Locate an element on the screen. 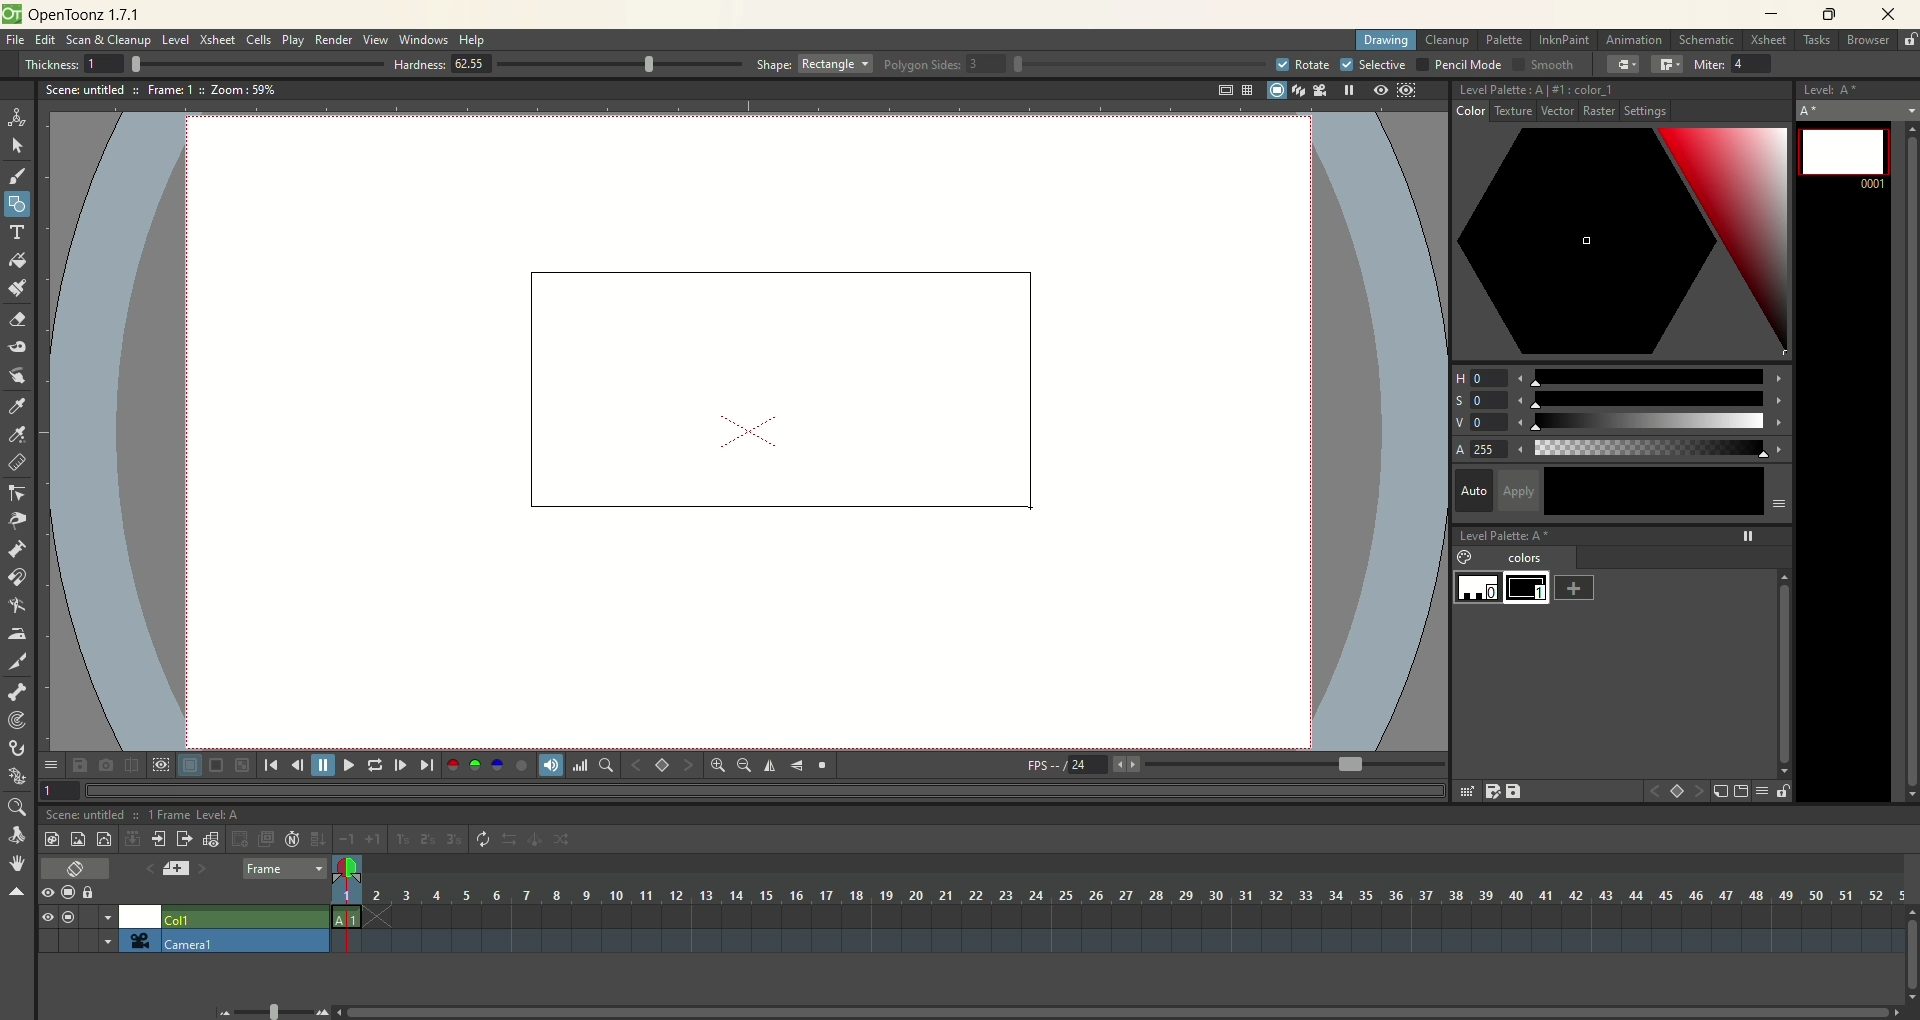  cap is located at coordinates (1624, 65).